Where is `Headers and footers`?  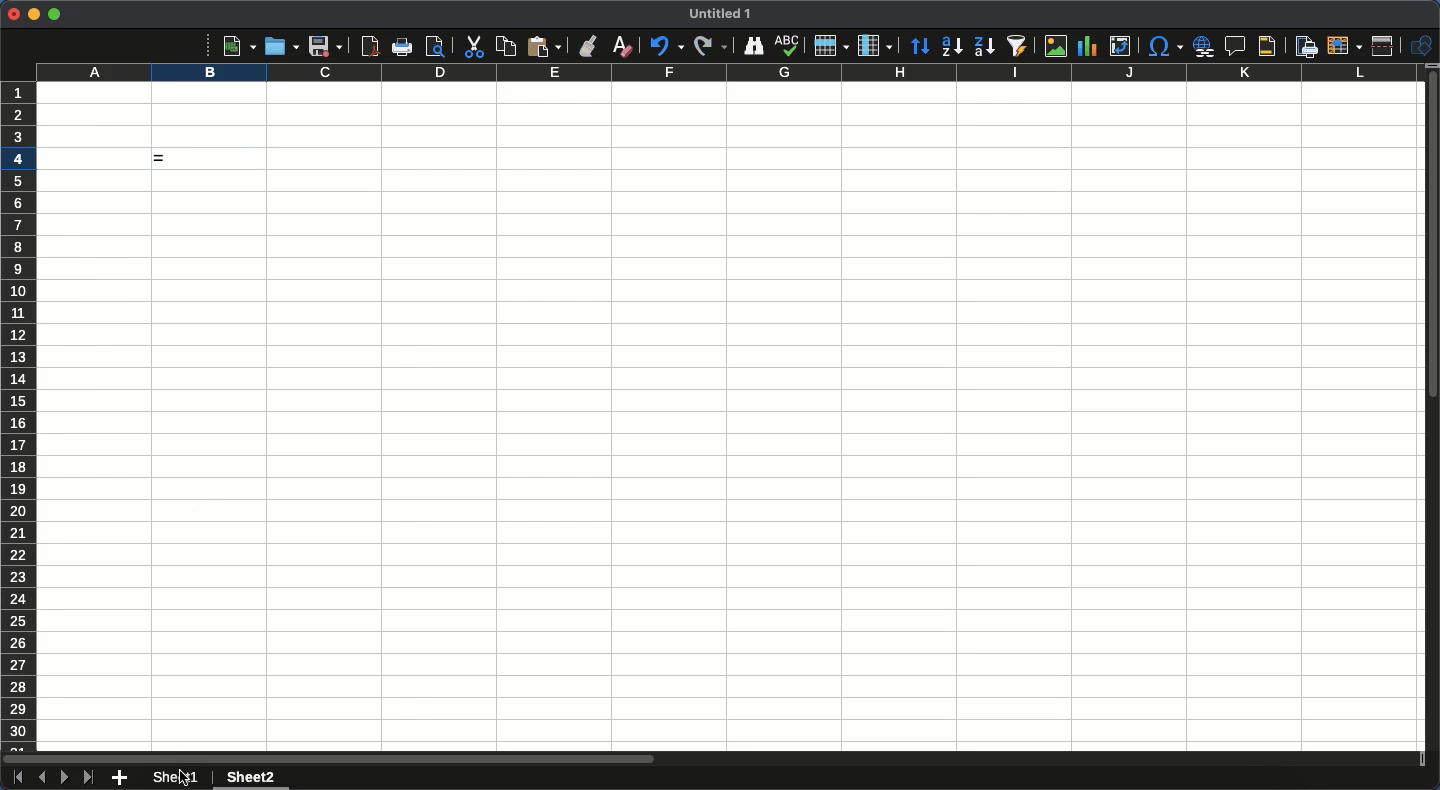
Headers and footers is located at coordinates (1265, 47).